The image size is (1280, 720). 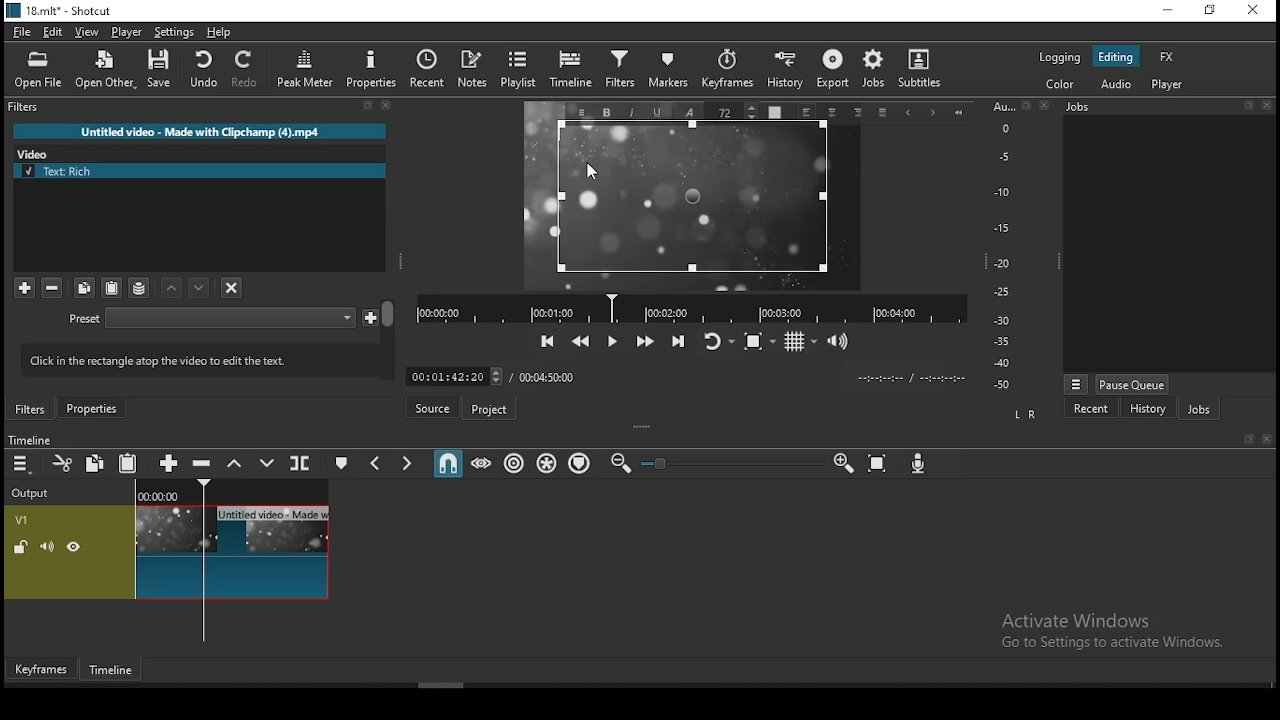 What do you see at coordinates (427, 69) in the screenshot?
I see `recent` at bounding box center [427, 69].